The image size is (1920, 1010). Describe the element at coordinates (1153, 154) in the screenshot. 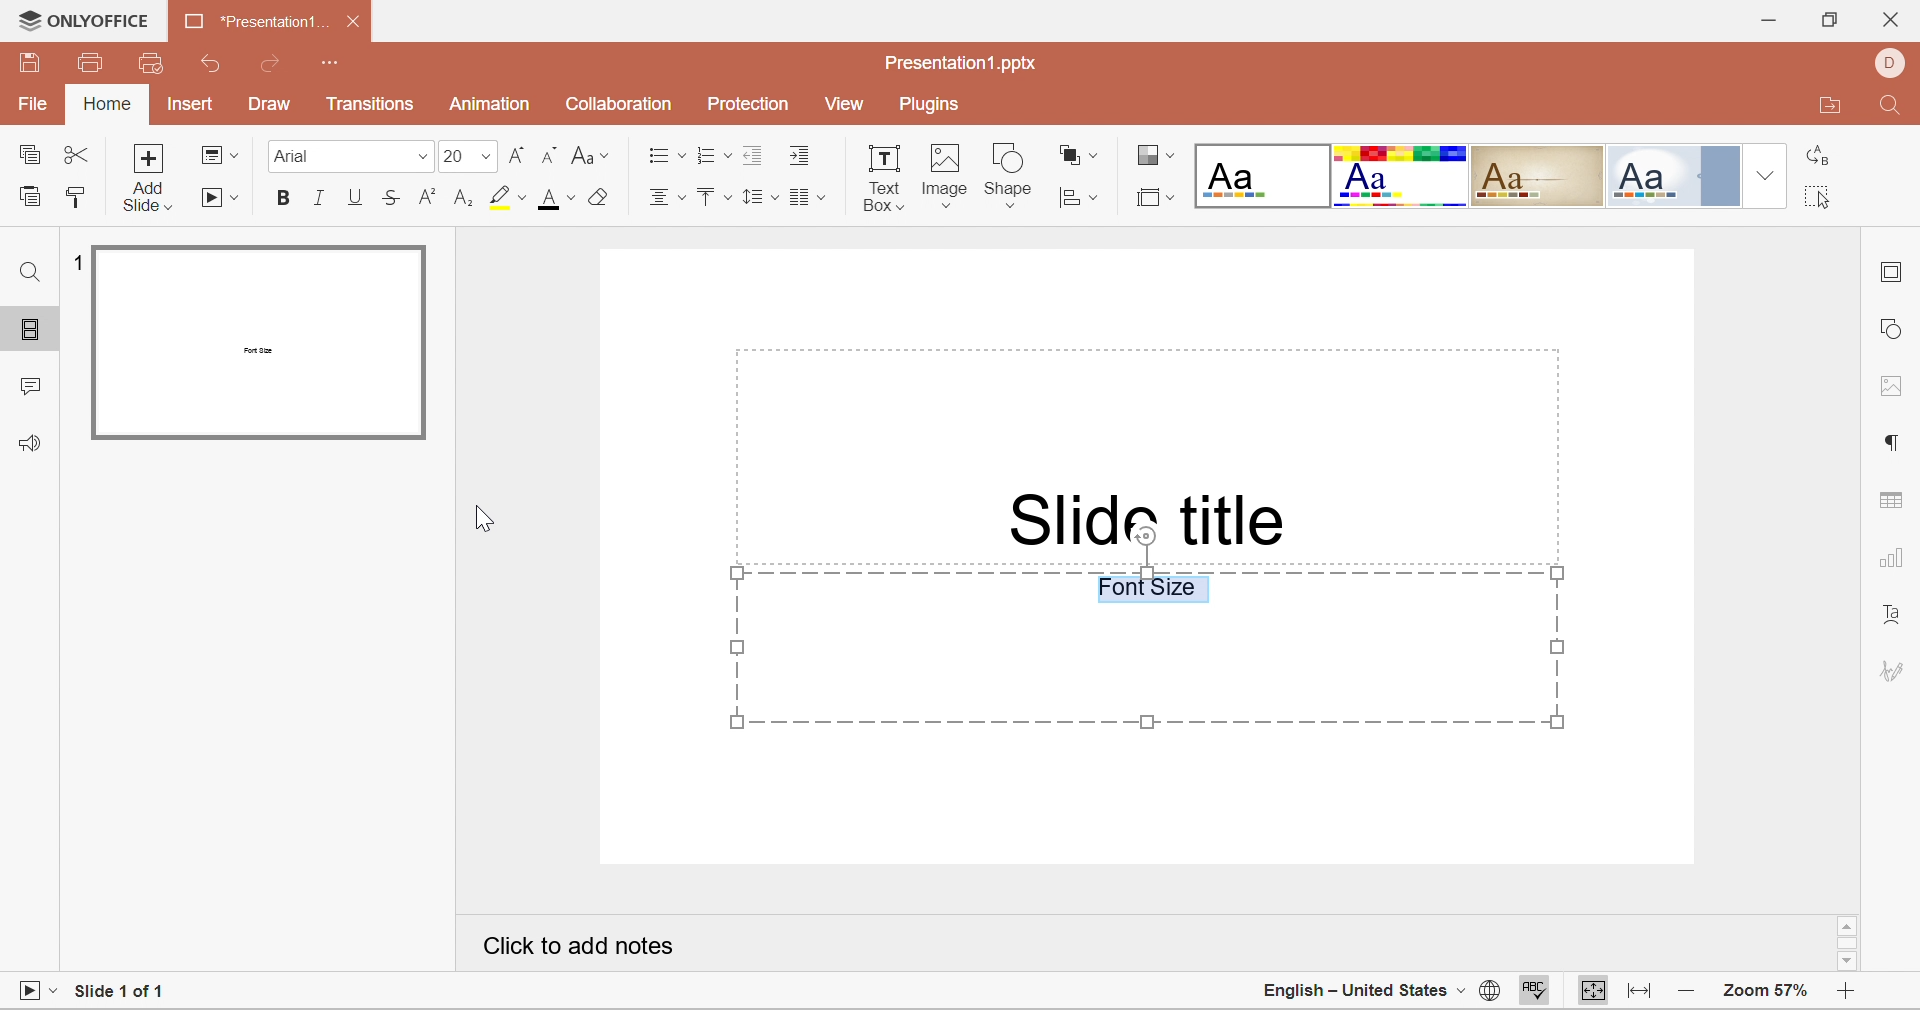

I see `Change color theme` at that location.